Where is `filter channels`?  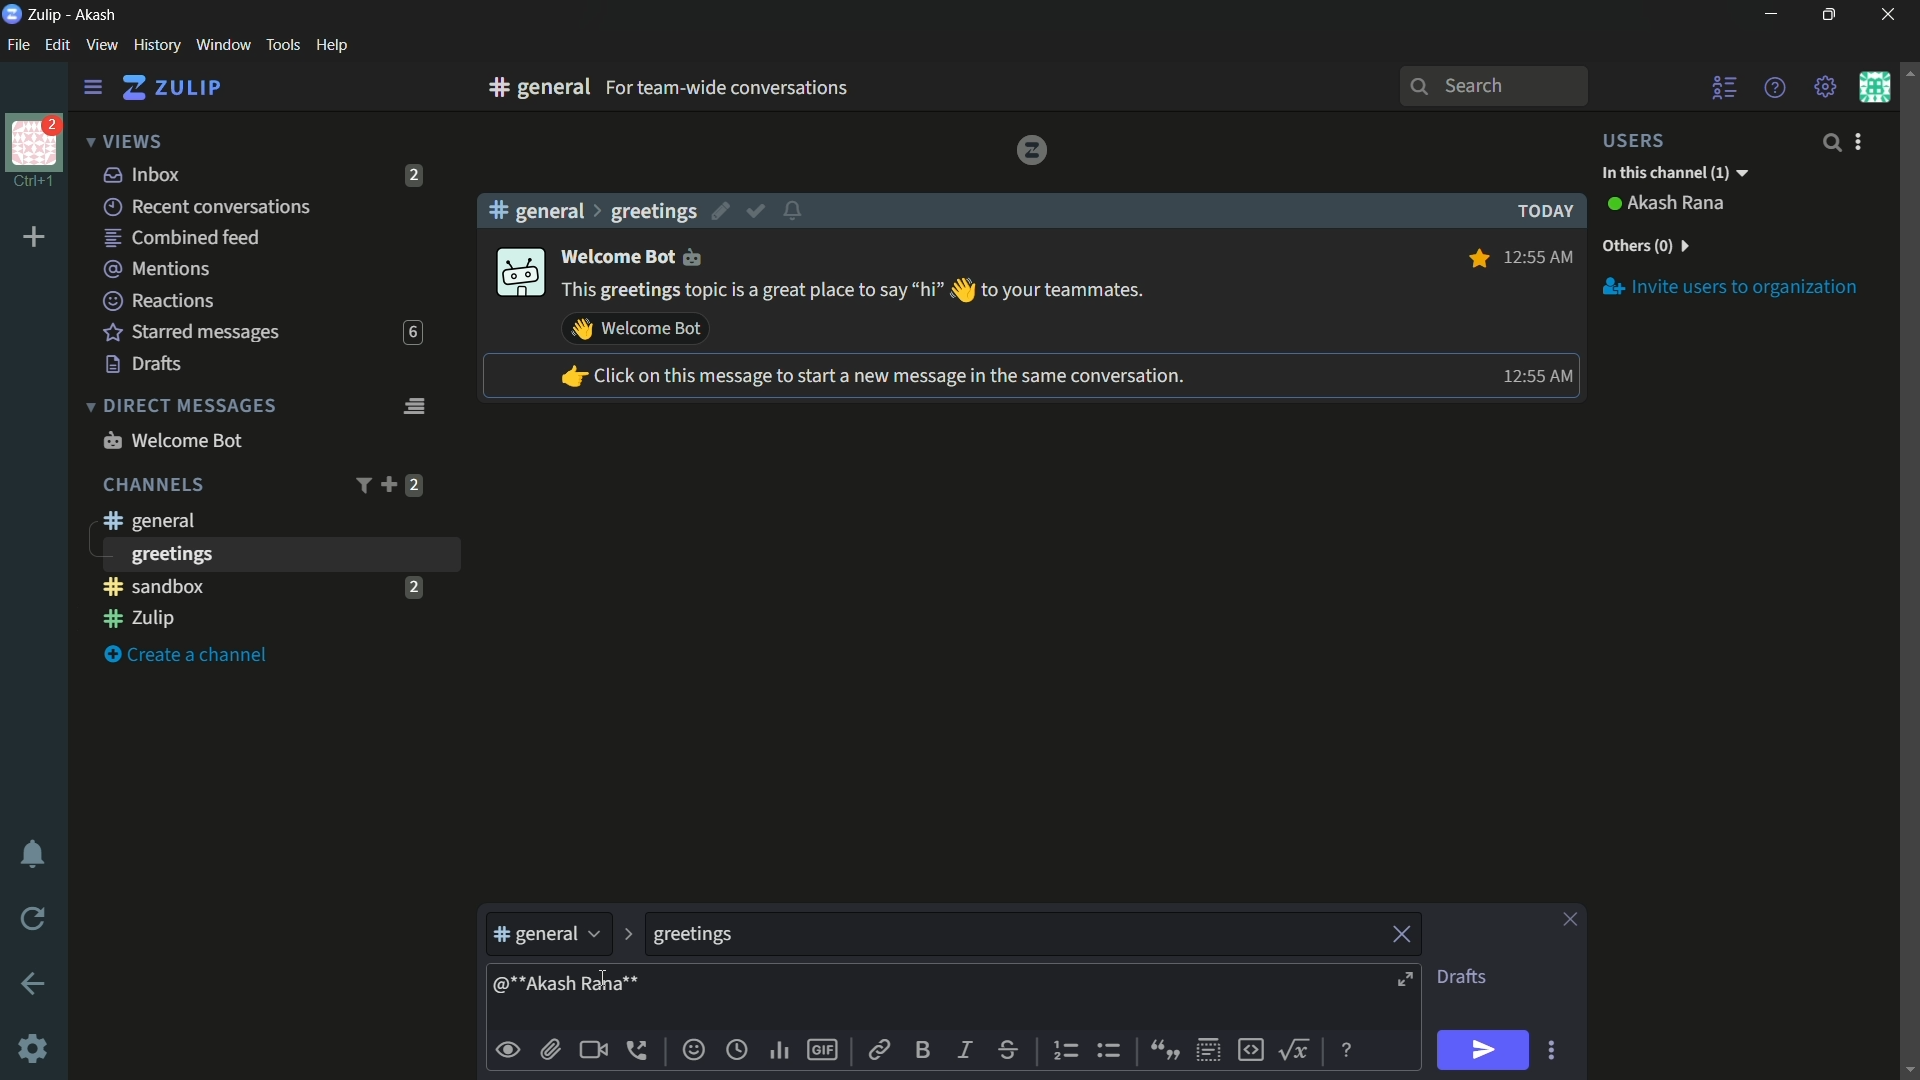 filter channels is located at coordinates (361, 485).